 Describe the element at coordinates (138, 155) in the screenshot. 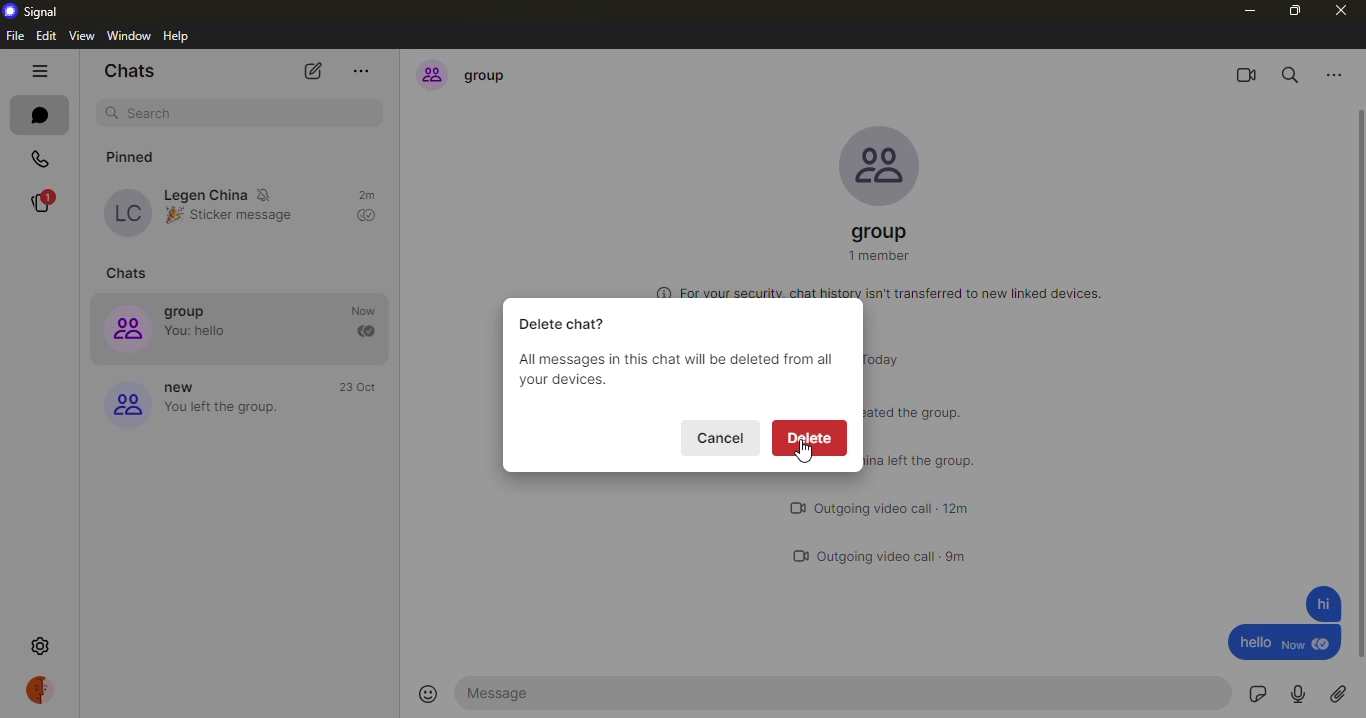

I see `pinned` at that location.